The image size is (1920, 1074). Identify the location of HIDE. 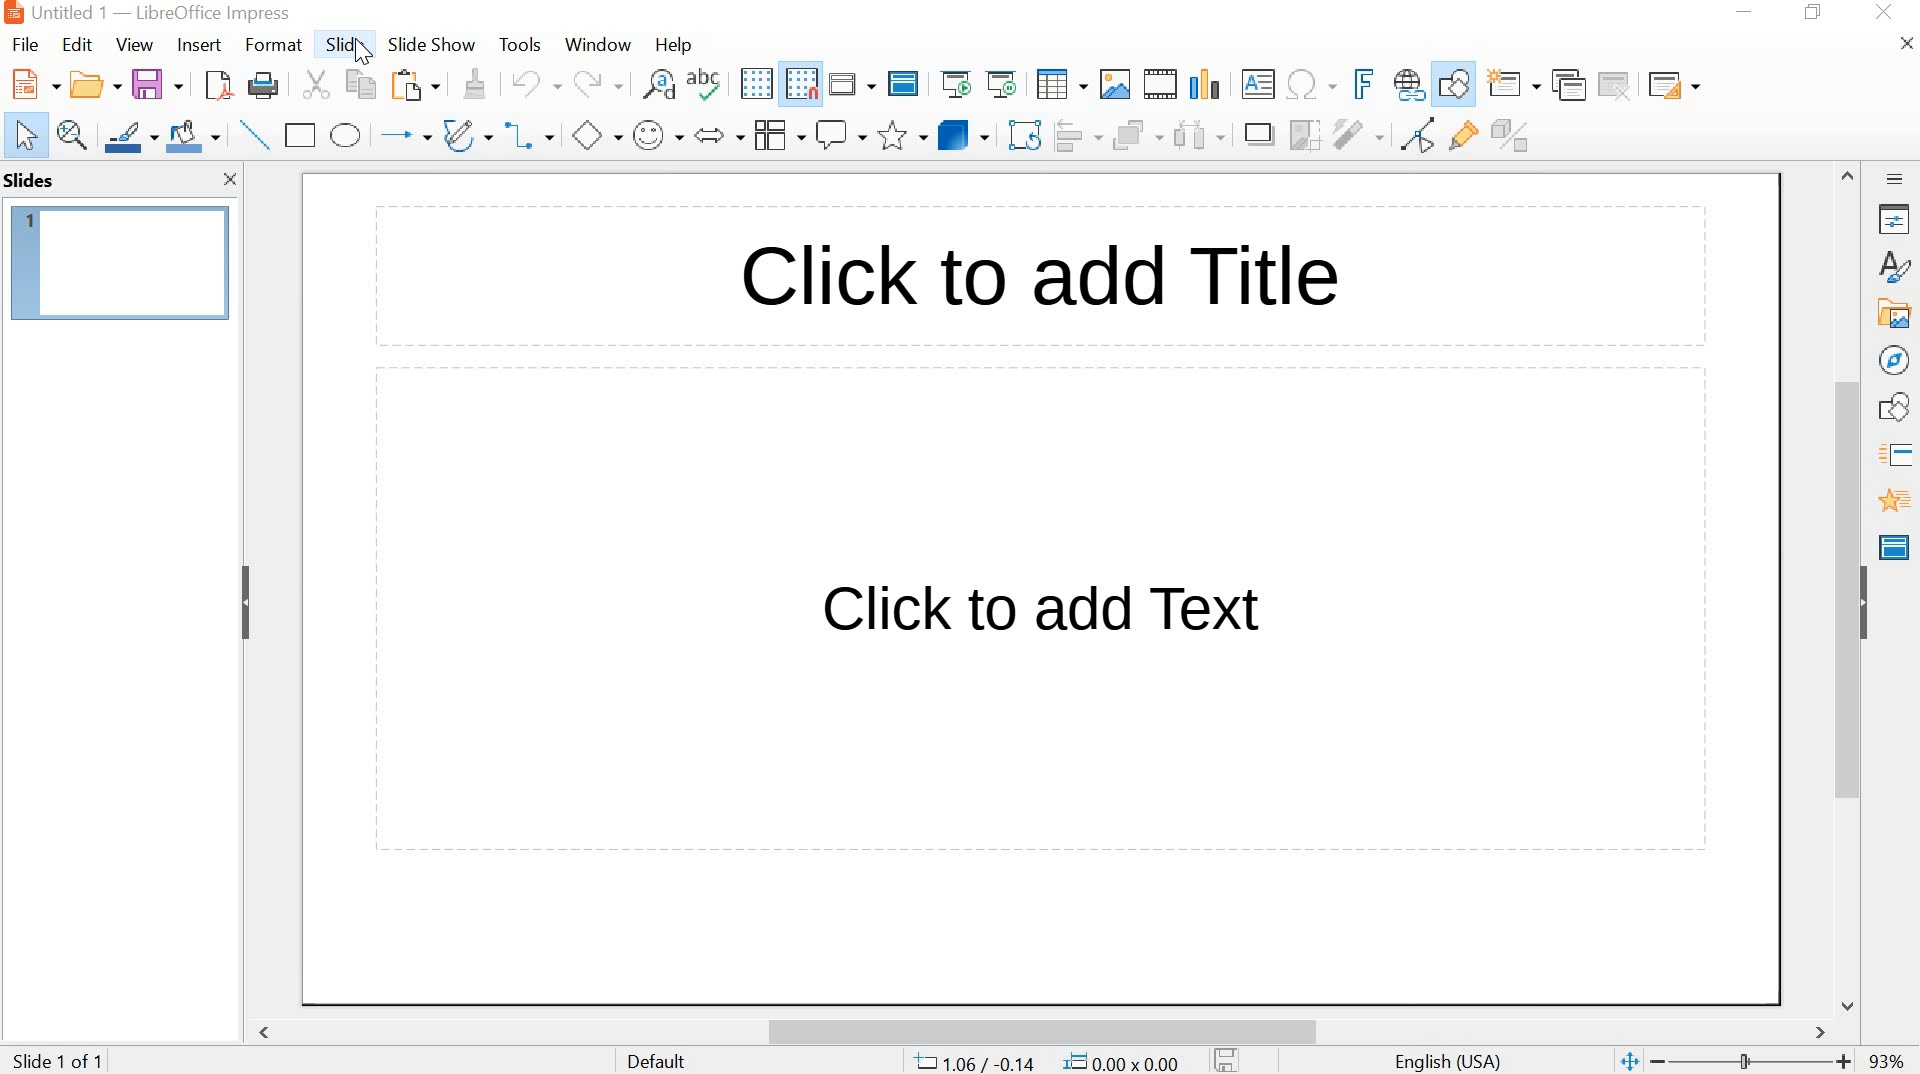
(247, 606).